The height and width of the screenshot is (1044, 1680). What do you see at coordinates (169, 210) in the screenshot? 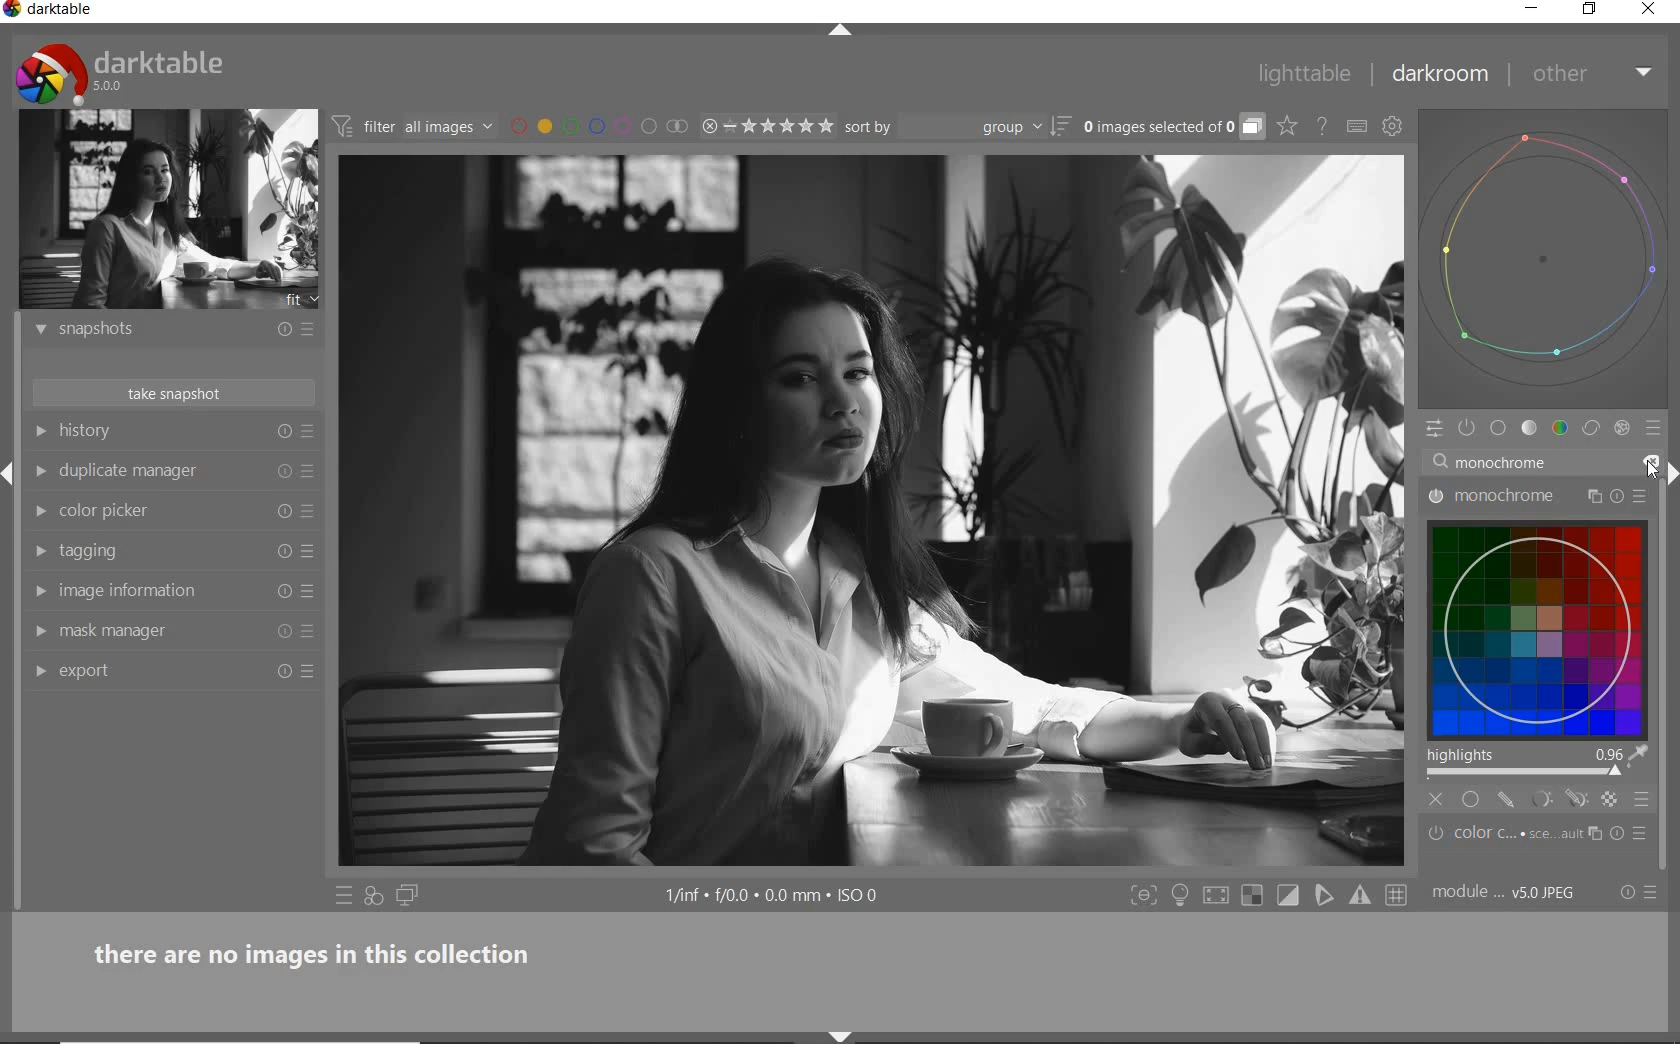
I see `image preview` at bounding box center [169, 210].